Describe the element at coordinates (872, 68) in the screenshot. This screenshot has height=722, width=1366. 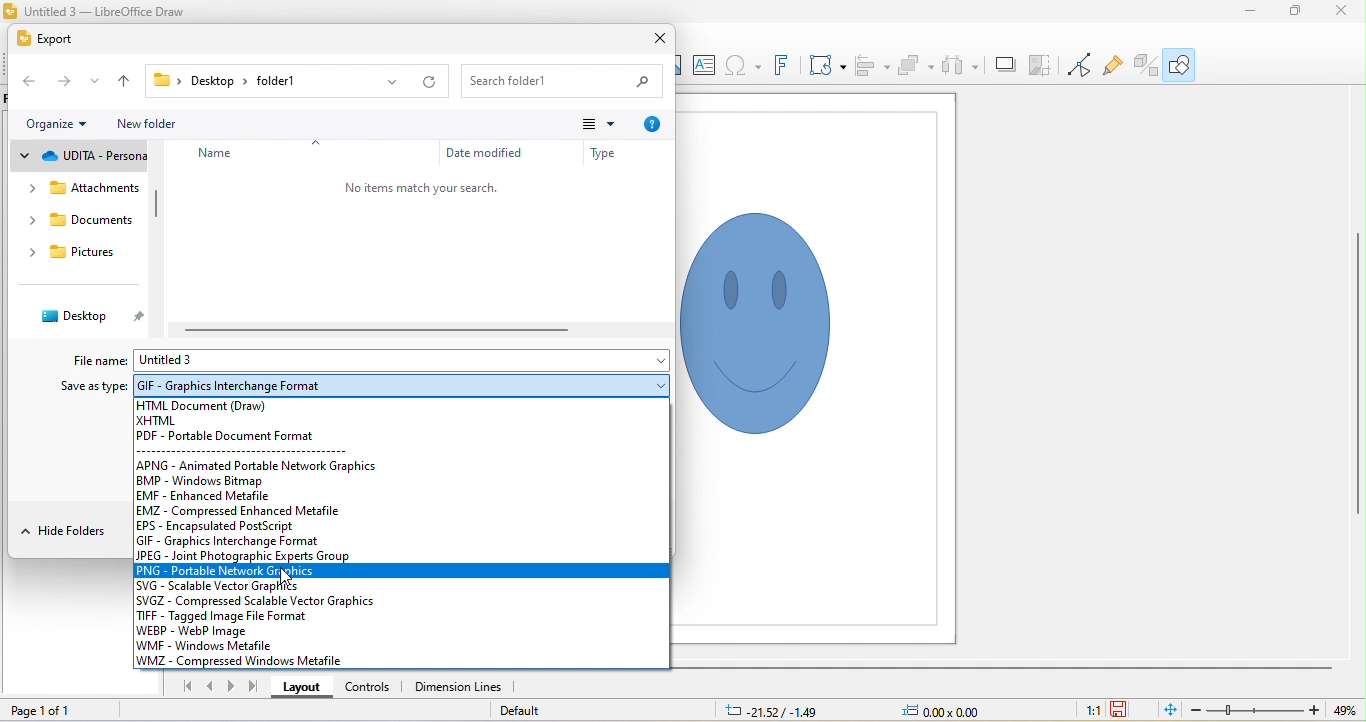
I see `align objects` at that location.